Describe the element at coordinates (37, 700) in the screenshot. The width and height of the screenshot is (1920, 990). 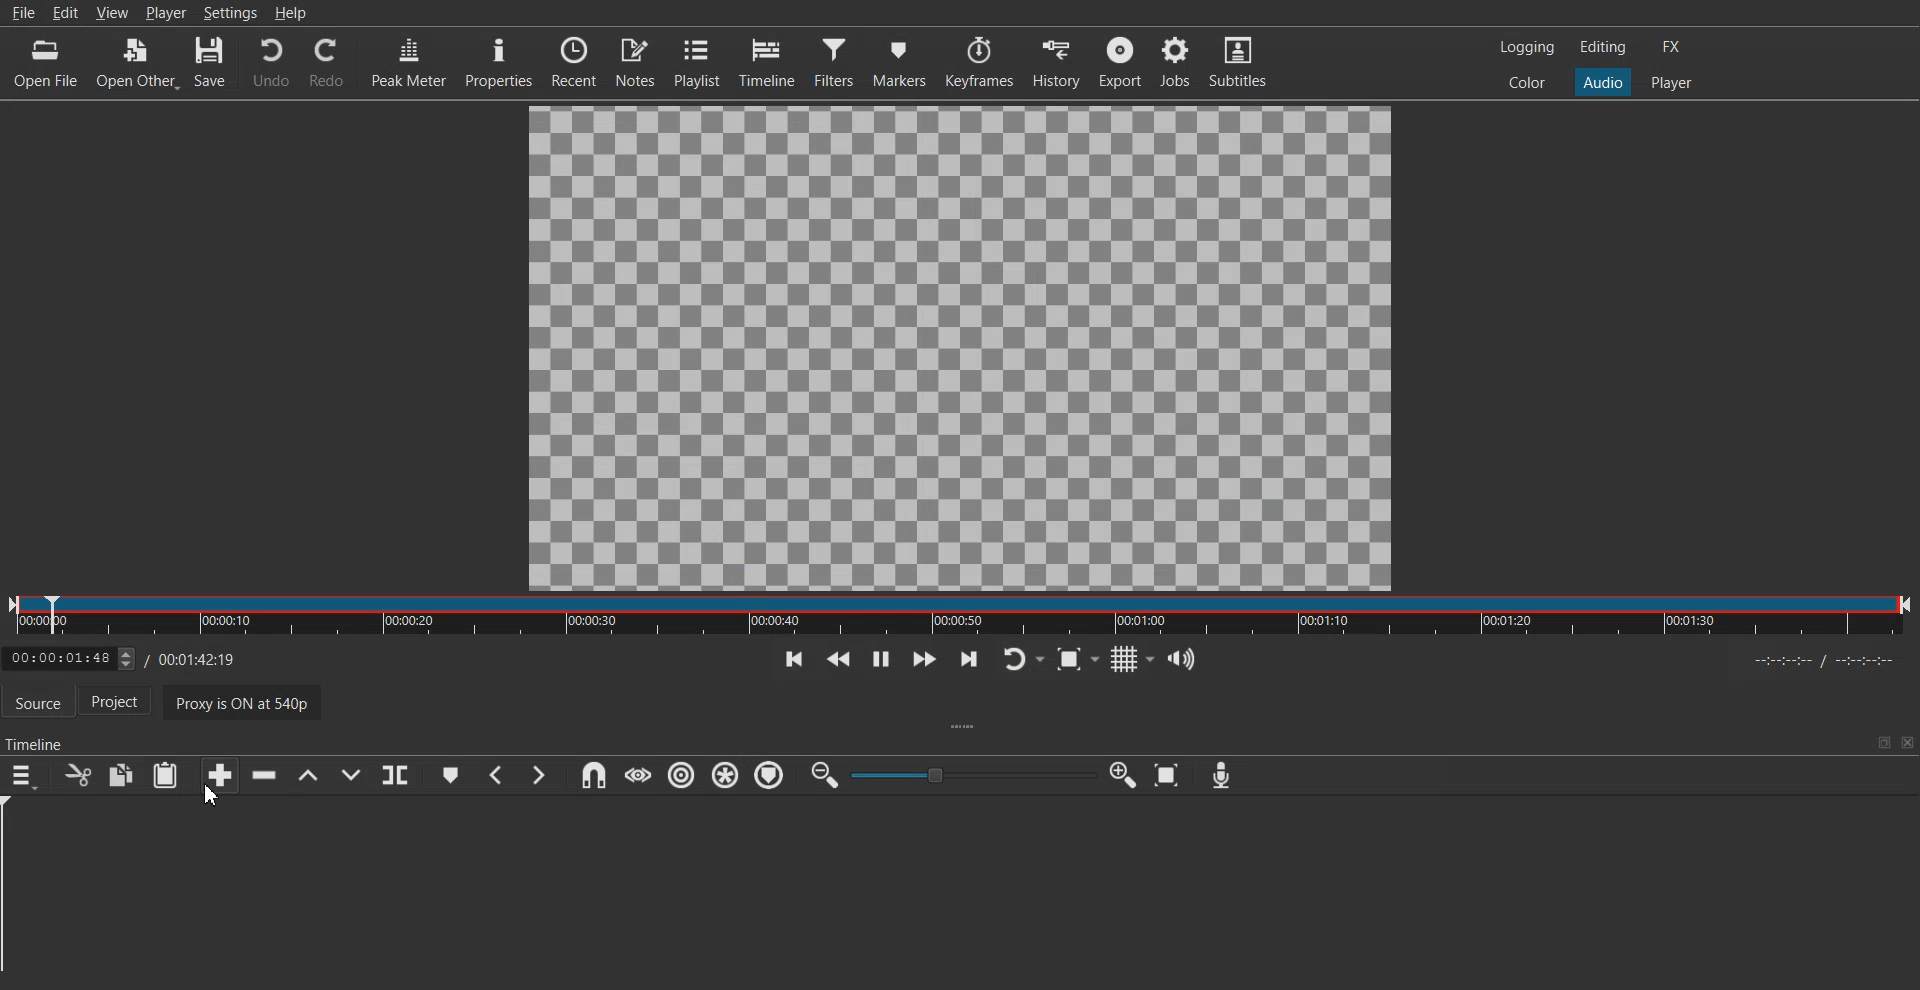
I see `Source` at that location.